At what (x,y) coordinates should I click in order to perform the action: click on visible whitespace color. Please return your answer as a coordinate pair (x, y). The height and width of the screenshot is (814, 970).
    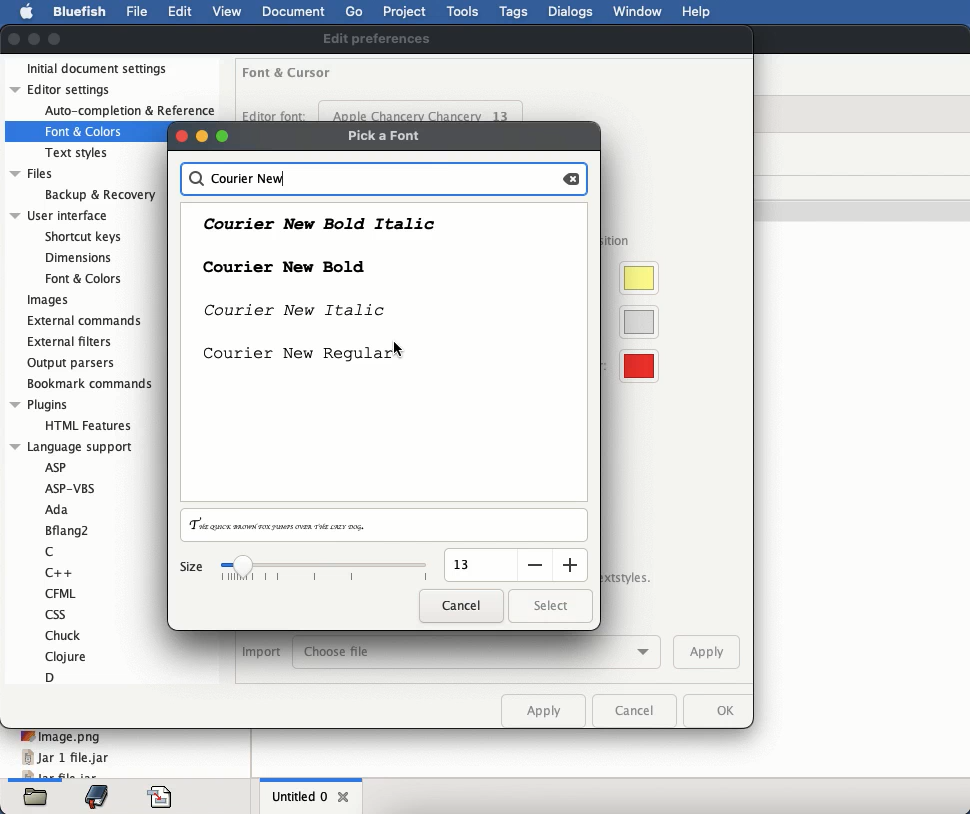
    Looking at the image, I should click on (641, 365).